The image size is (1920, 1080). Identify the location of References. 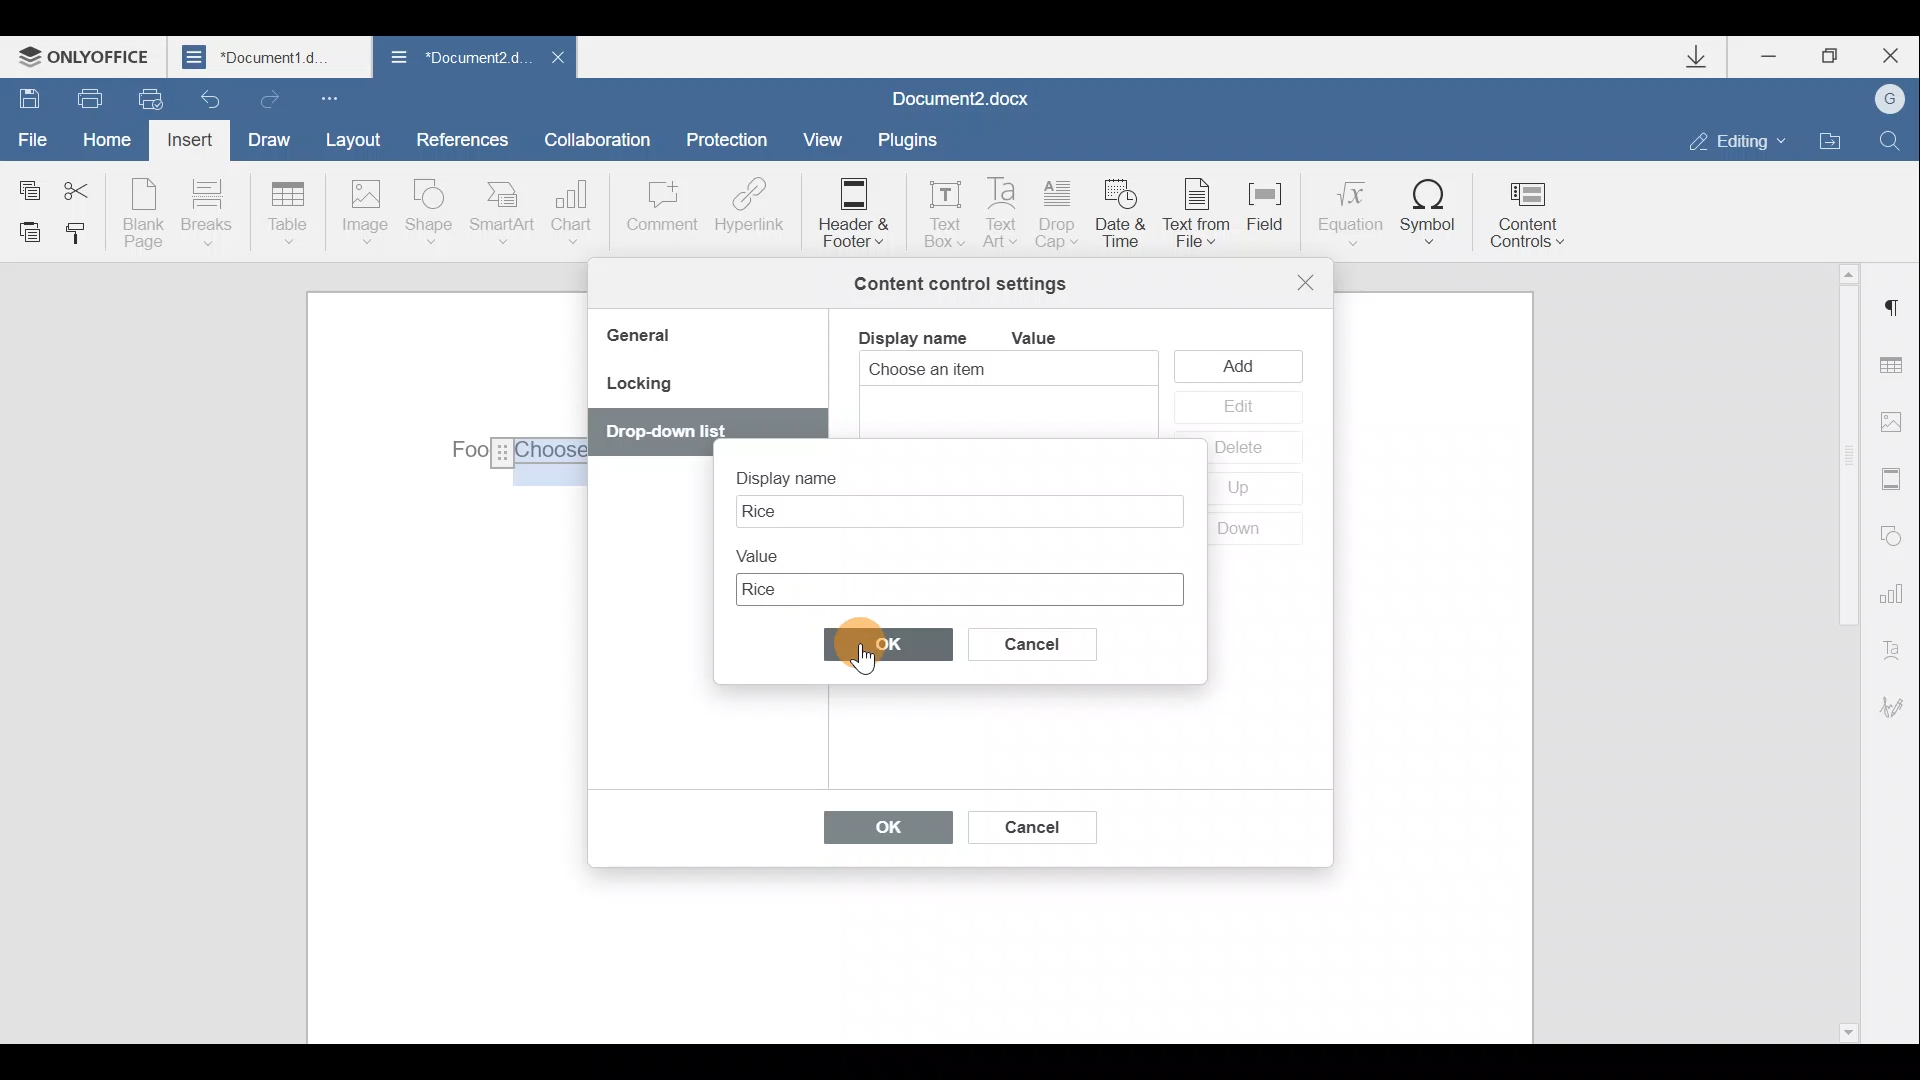
(461, 137).